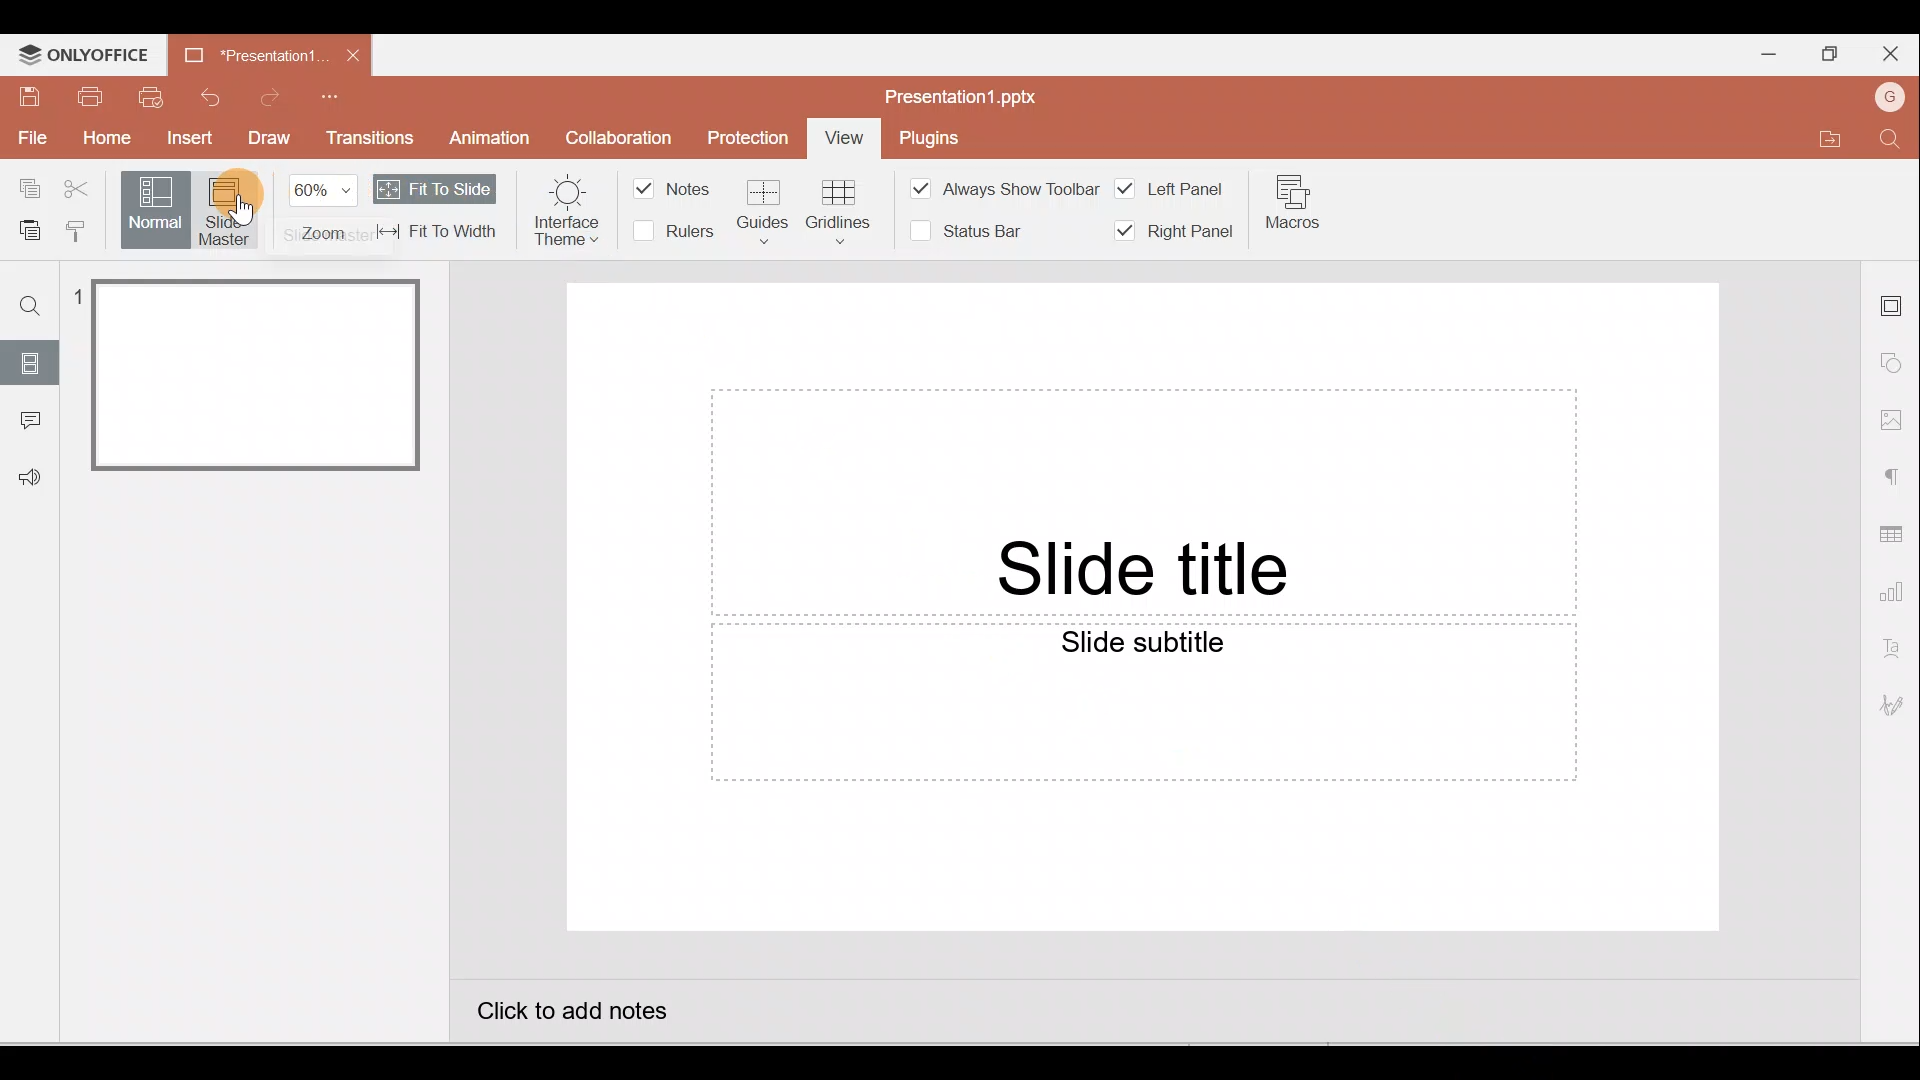 The width and height of the screenshot is (1920, 1080). Describe the element at coordinates (1894, 97) in the screenshot. I see `Account name` at that location.